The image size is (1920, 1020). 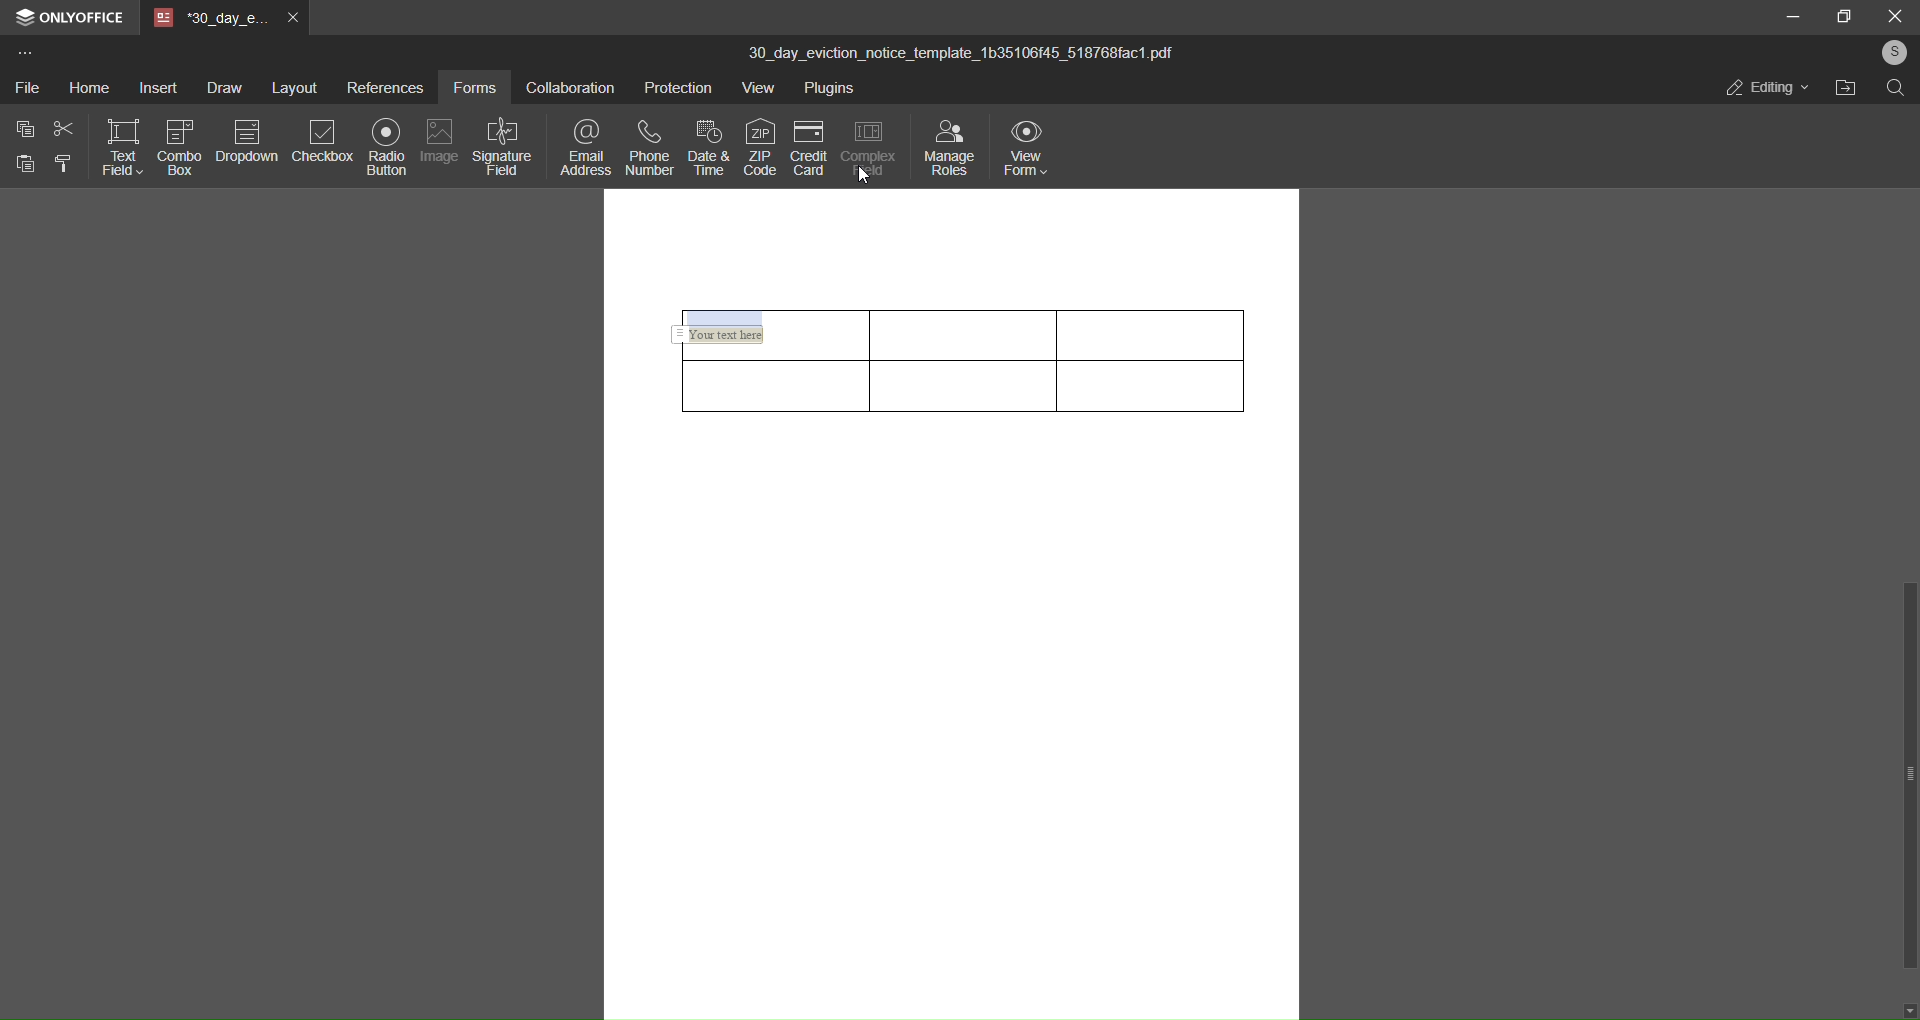 I want to click on phone number, so click(x=650, y=145).